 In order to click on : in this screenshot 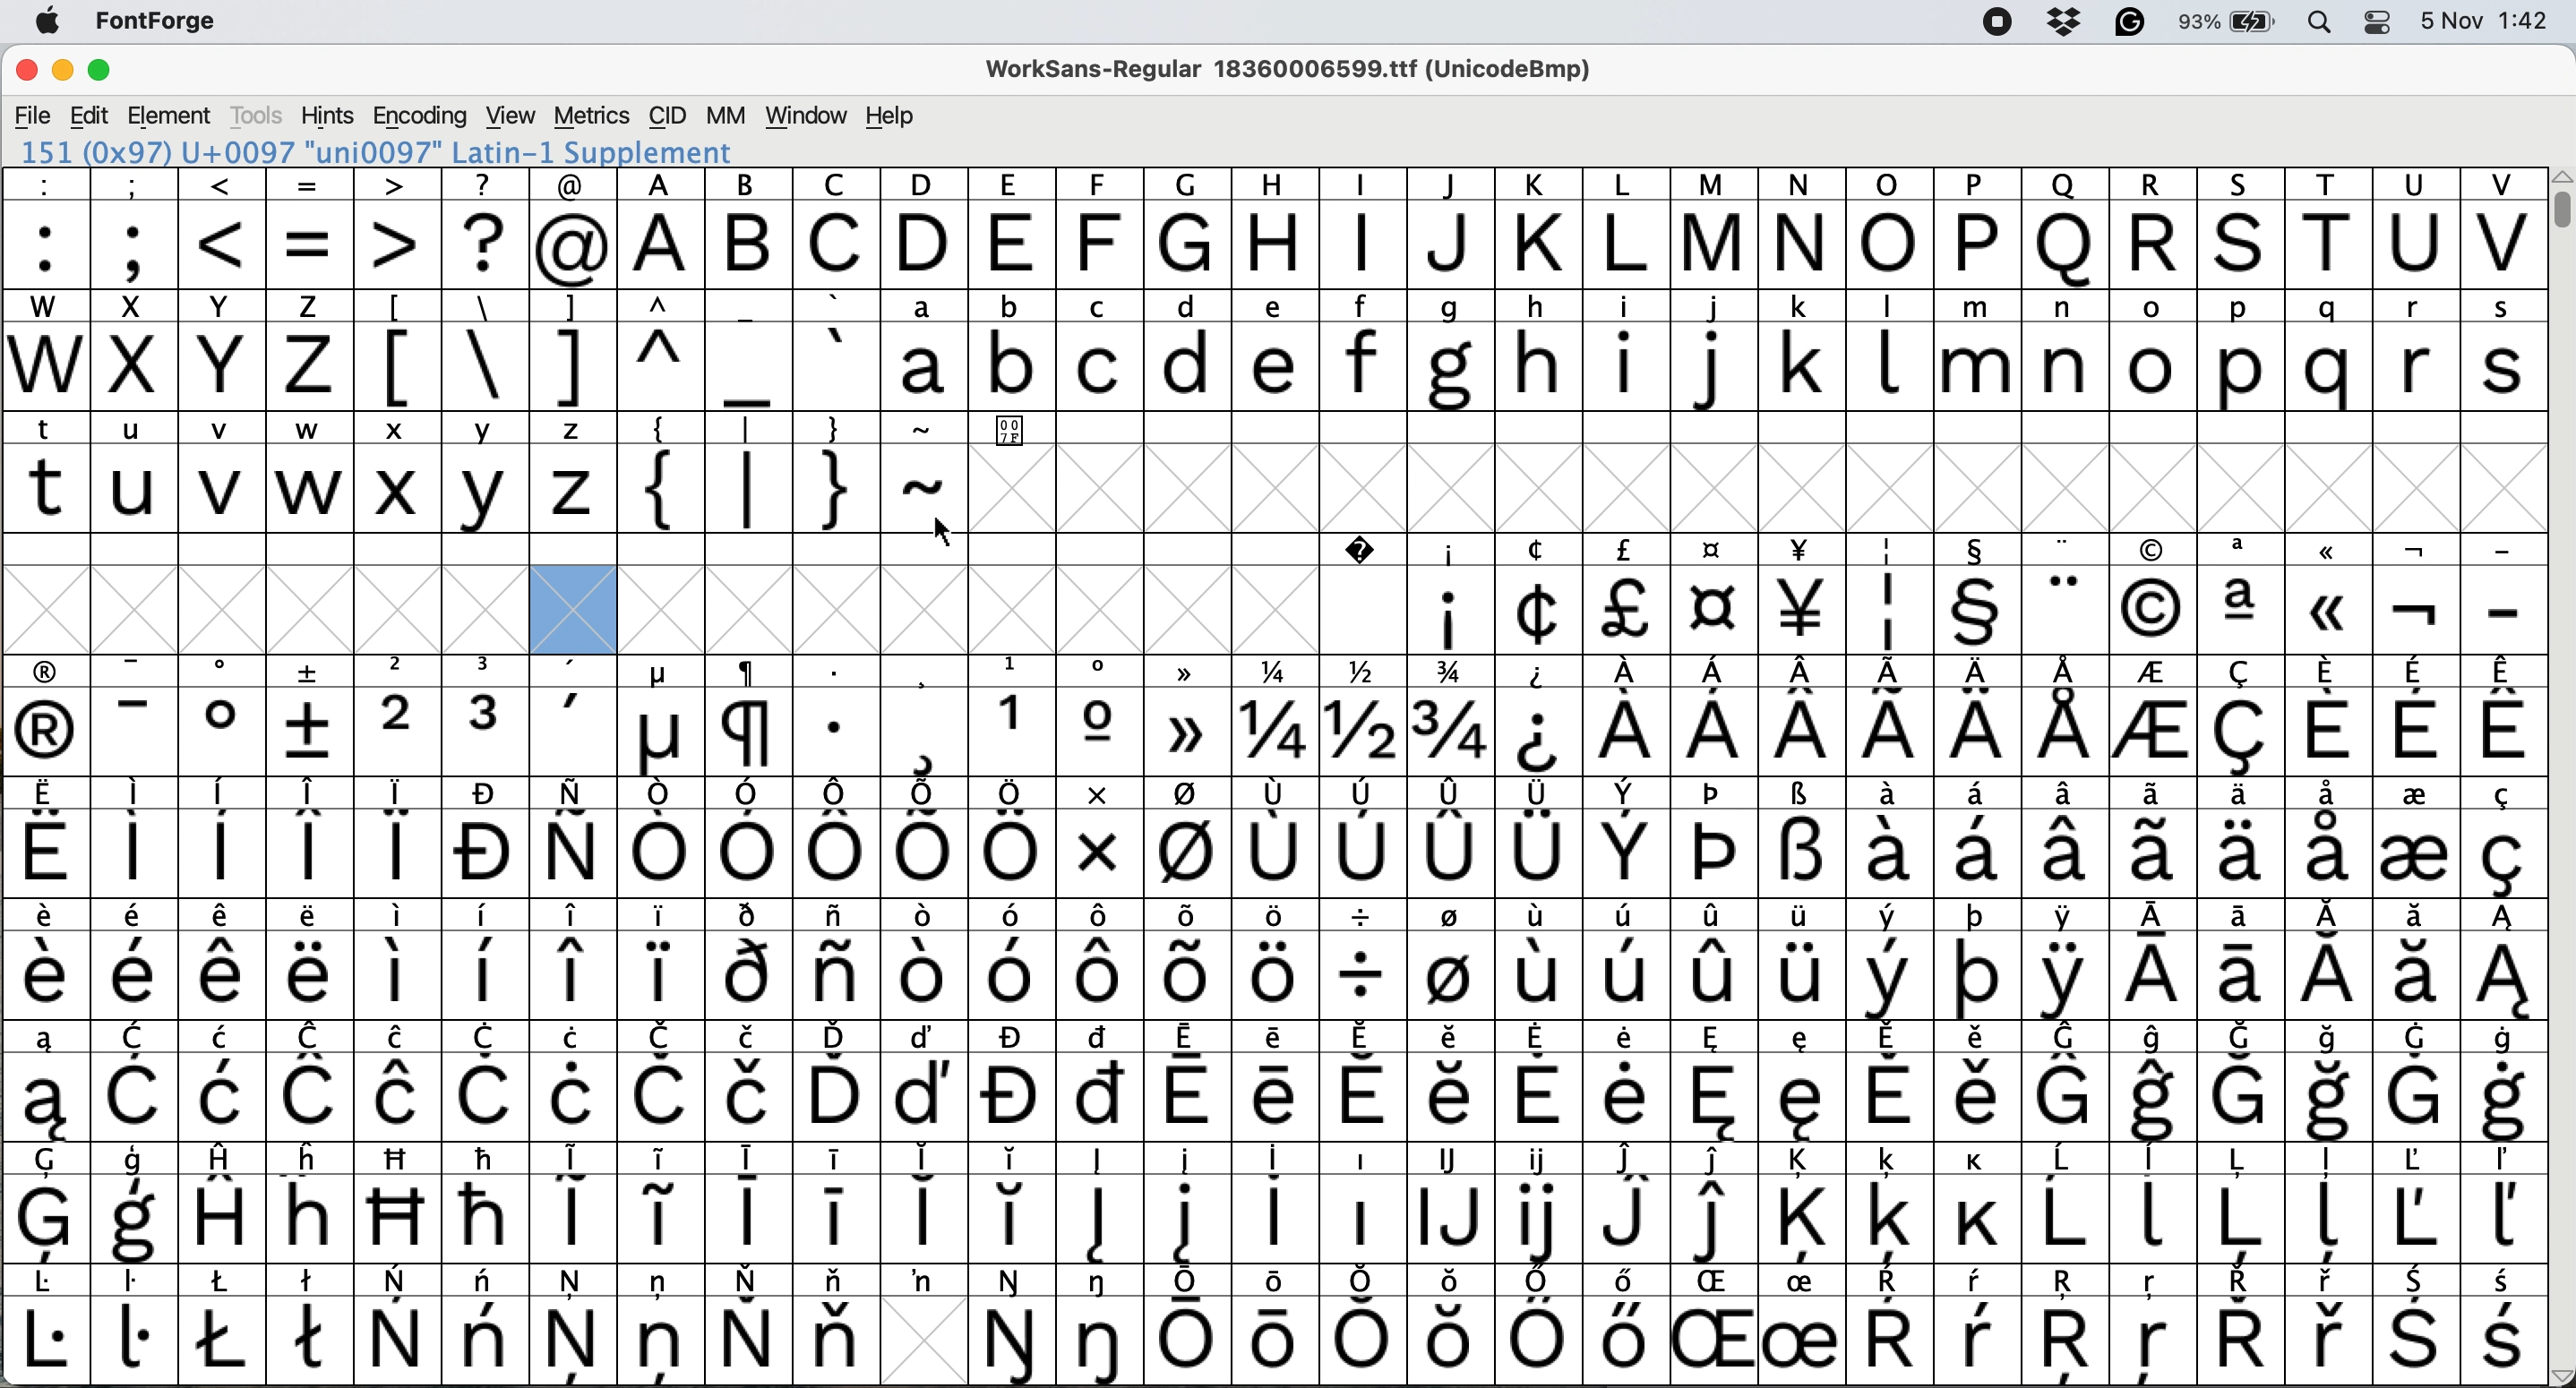, I will do `click(48, 229)`.